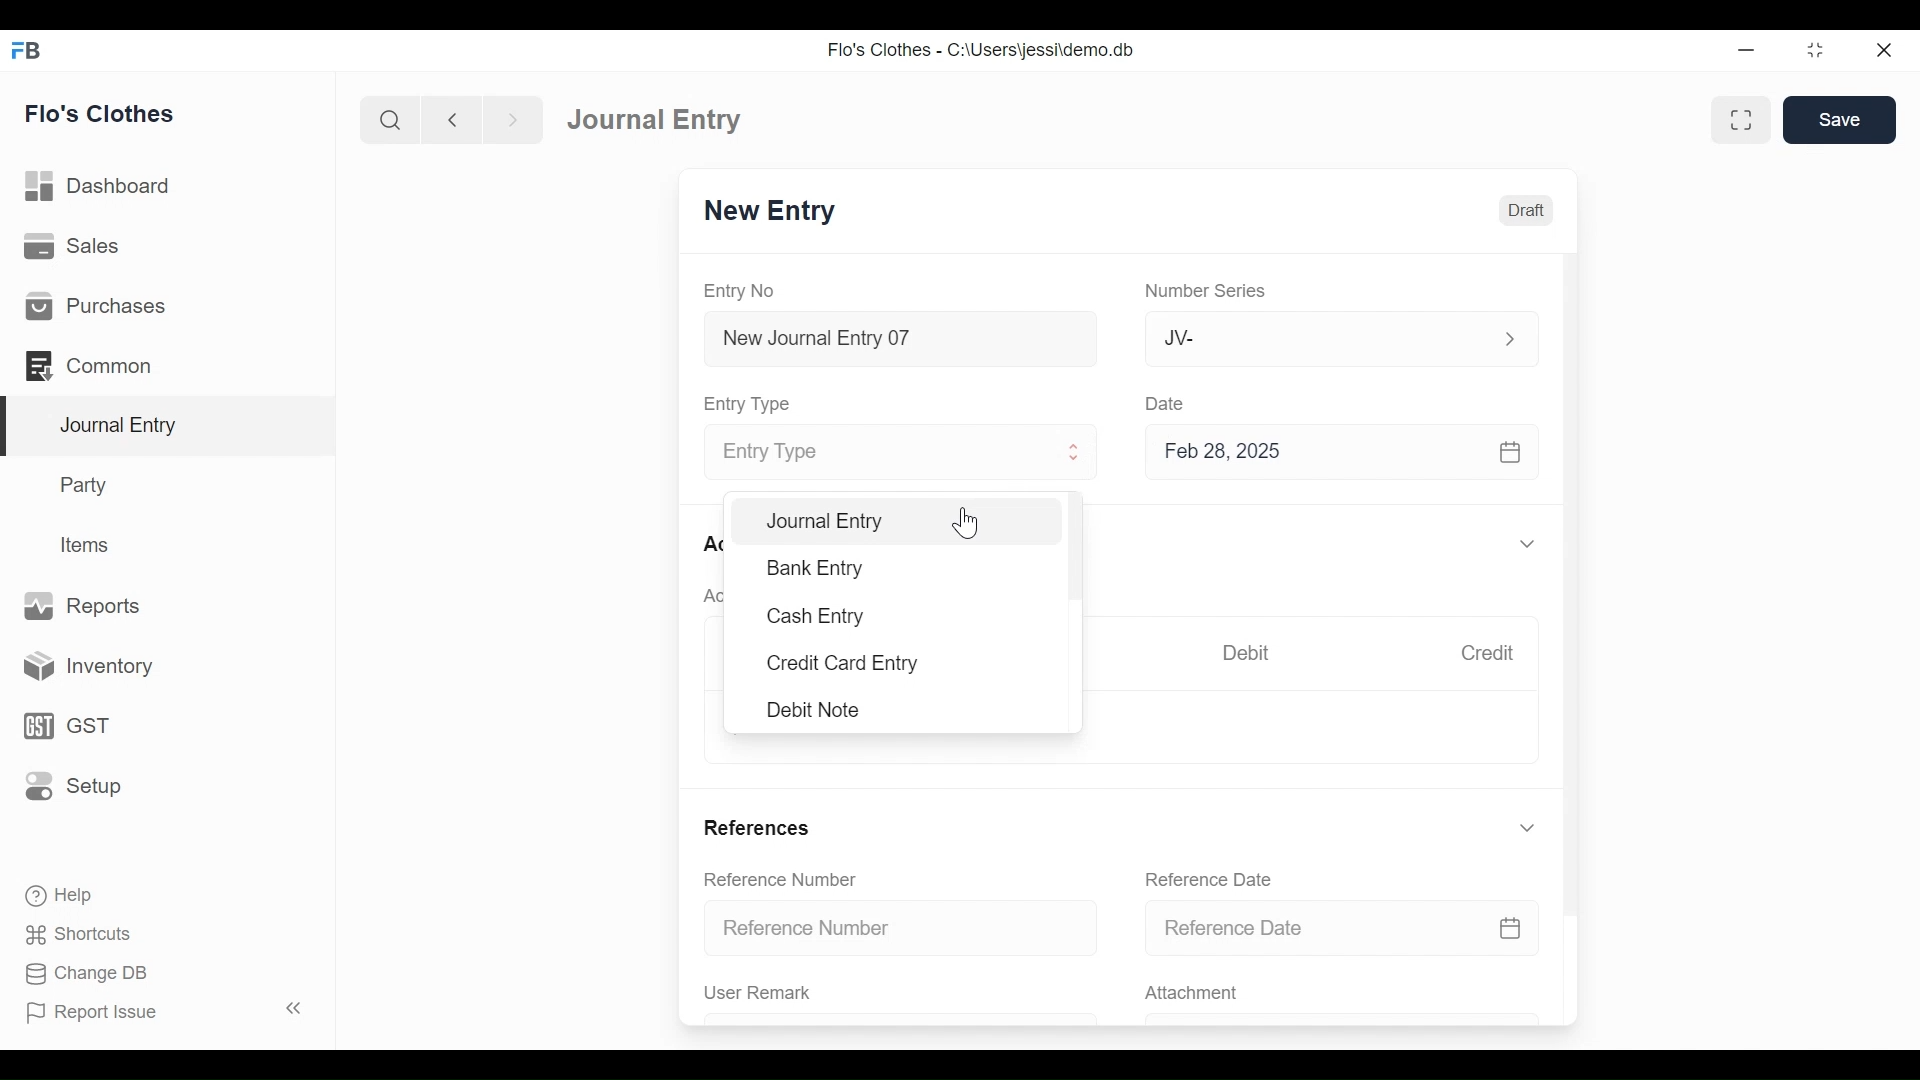  Describe the element at coordinates (1522, 211) in the screenshot. I see `Draft` at that location.